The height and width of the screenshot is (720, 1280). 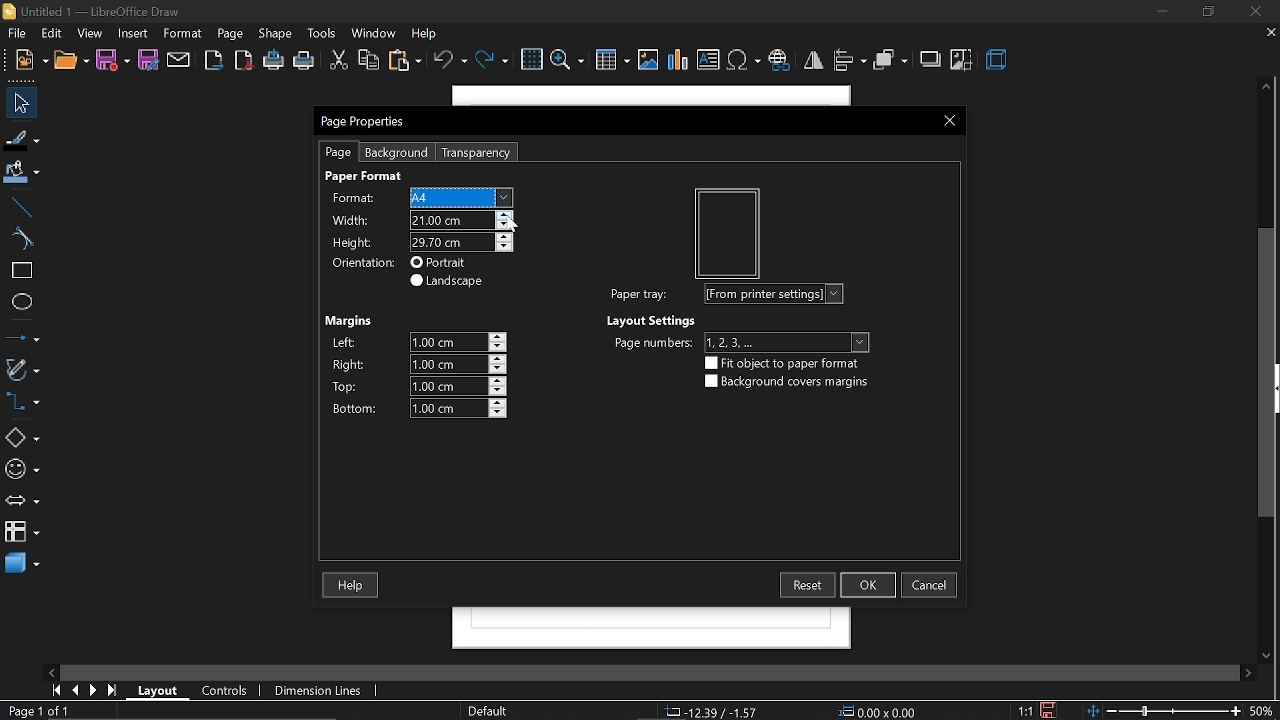 What do you see at coordinates (316, 690) in the screenshot?
I see `dimension lines` at bounding box center [316, 690].